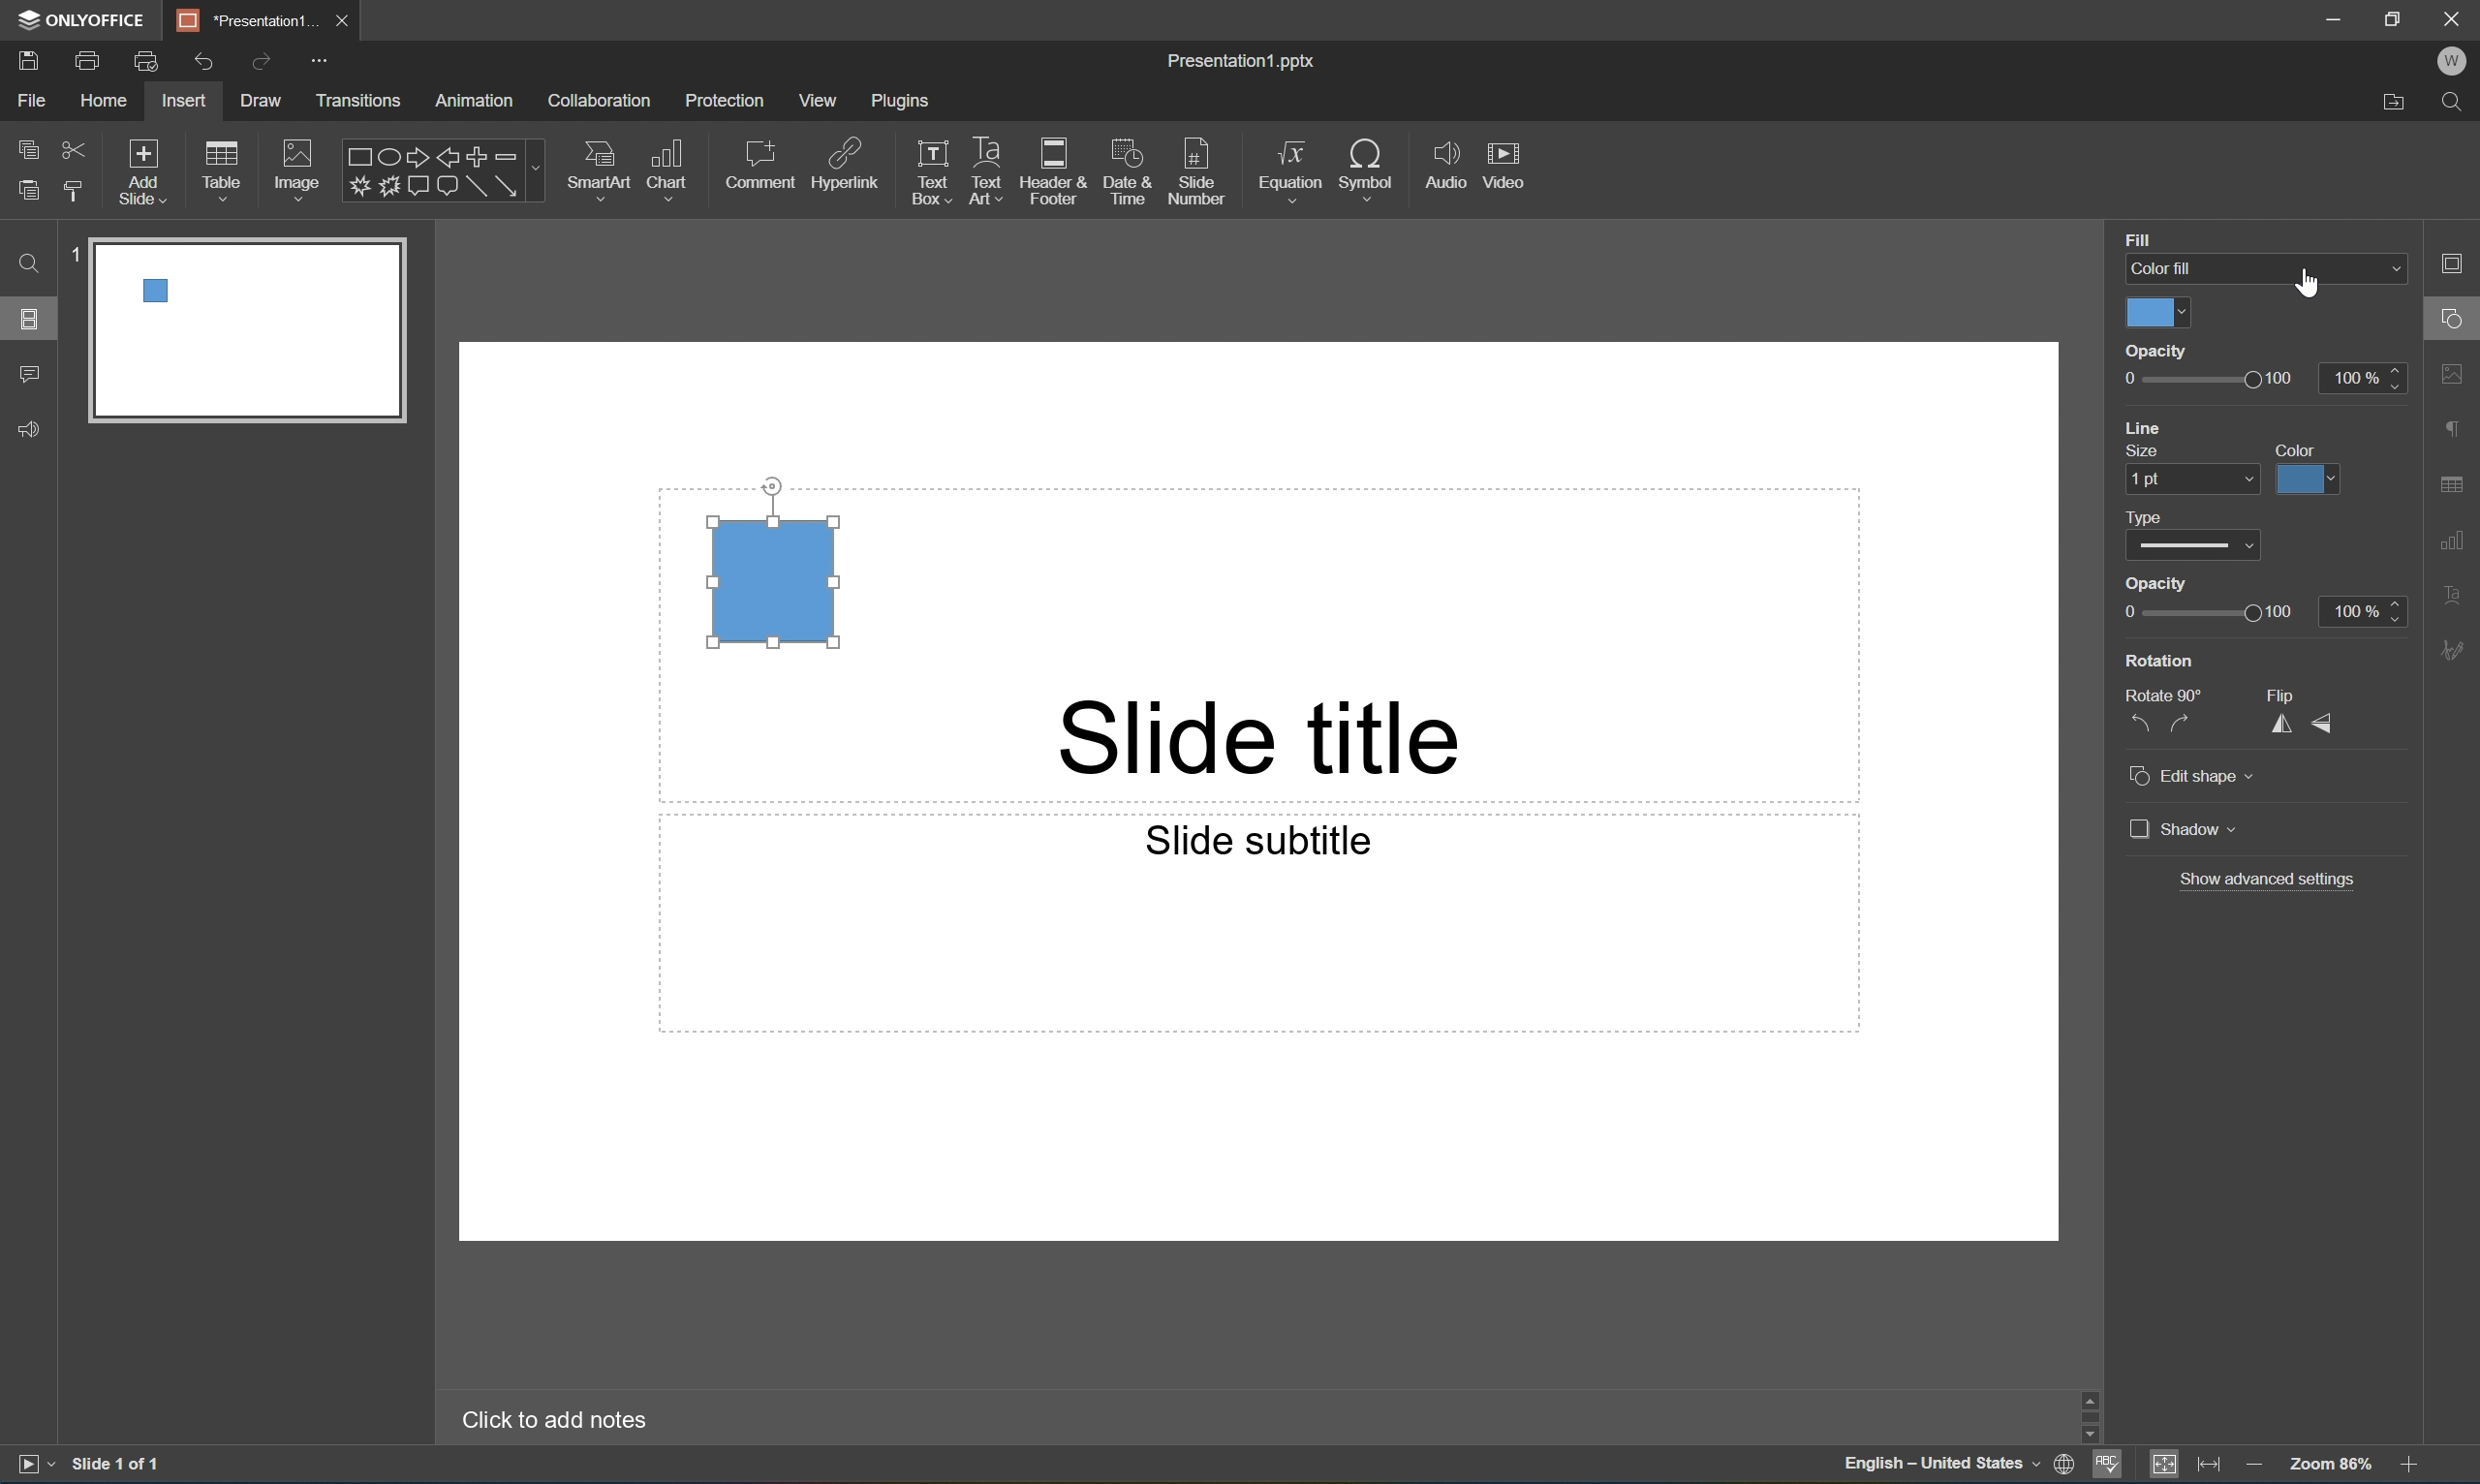 This screenshot has width=2480, height=1484. I want to click on Fit to slide, so click(2164, 1465).